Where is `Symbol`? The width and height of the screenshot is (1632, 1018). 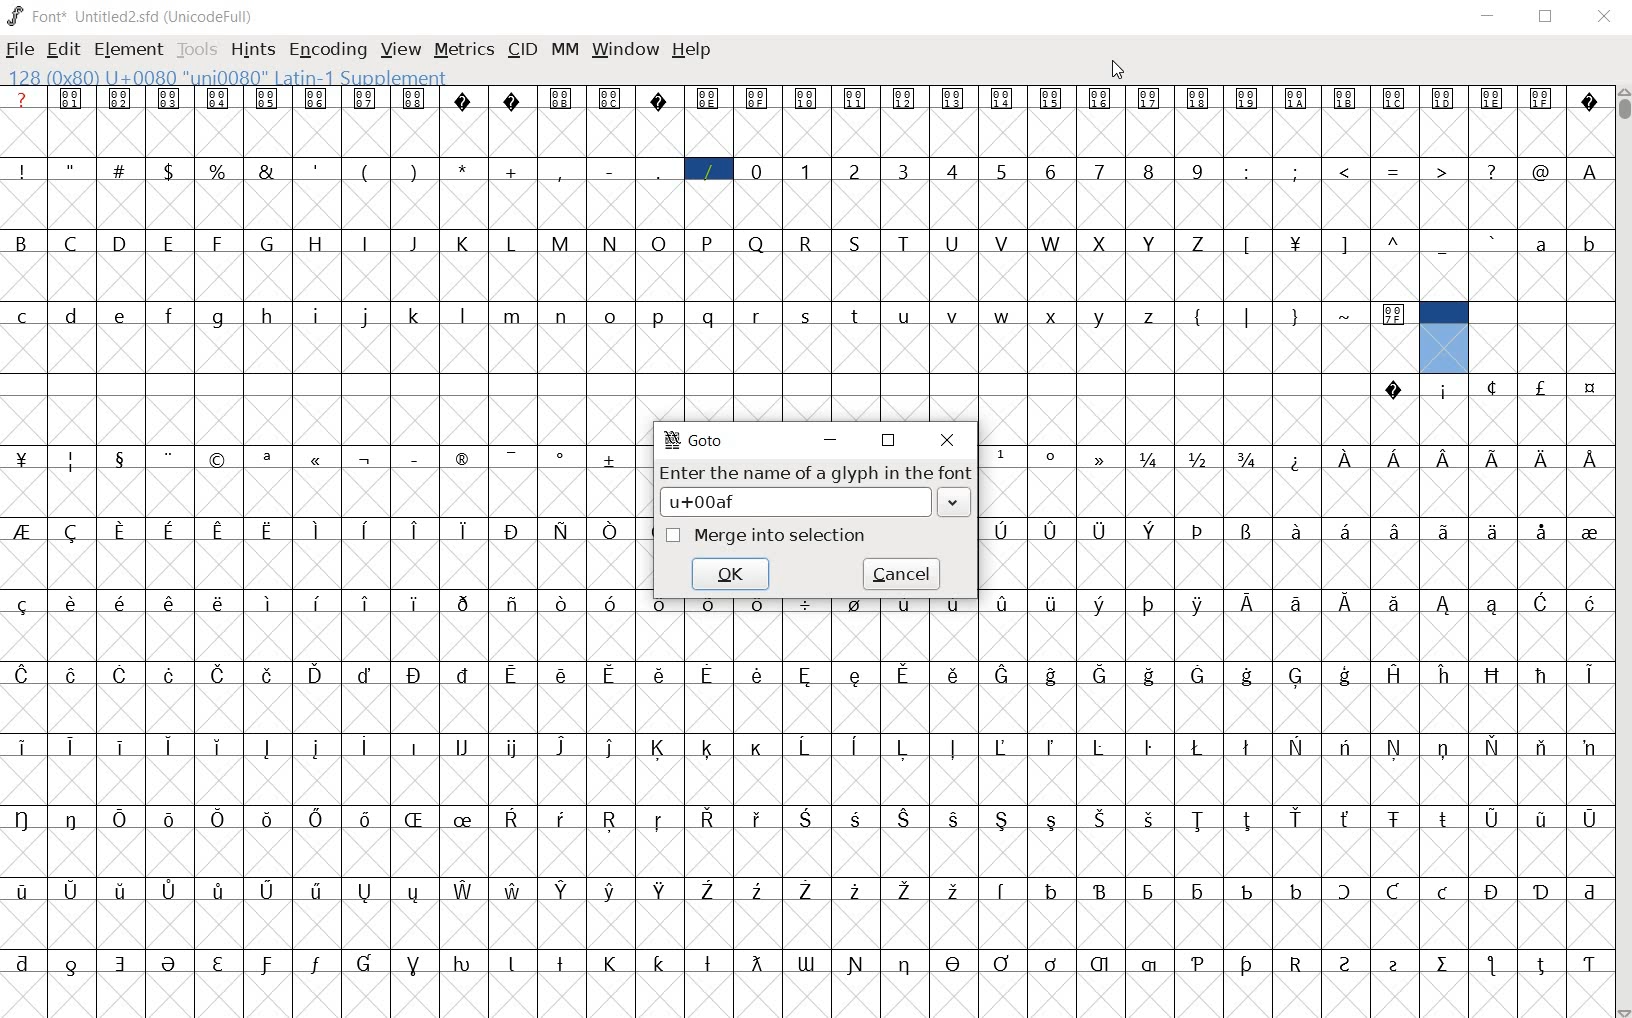 Symbol is located at coordinates (1247, 674).